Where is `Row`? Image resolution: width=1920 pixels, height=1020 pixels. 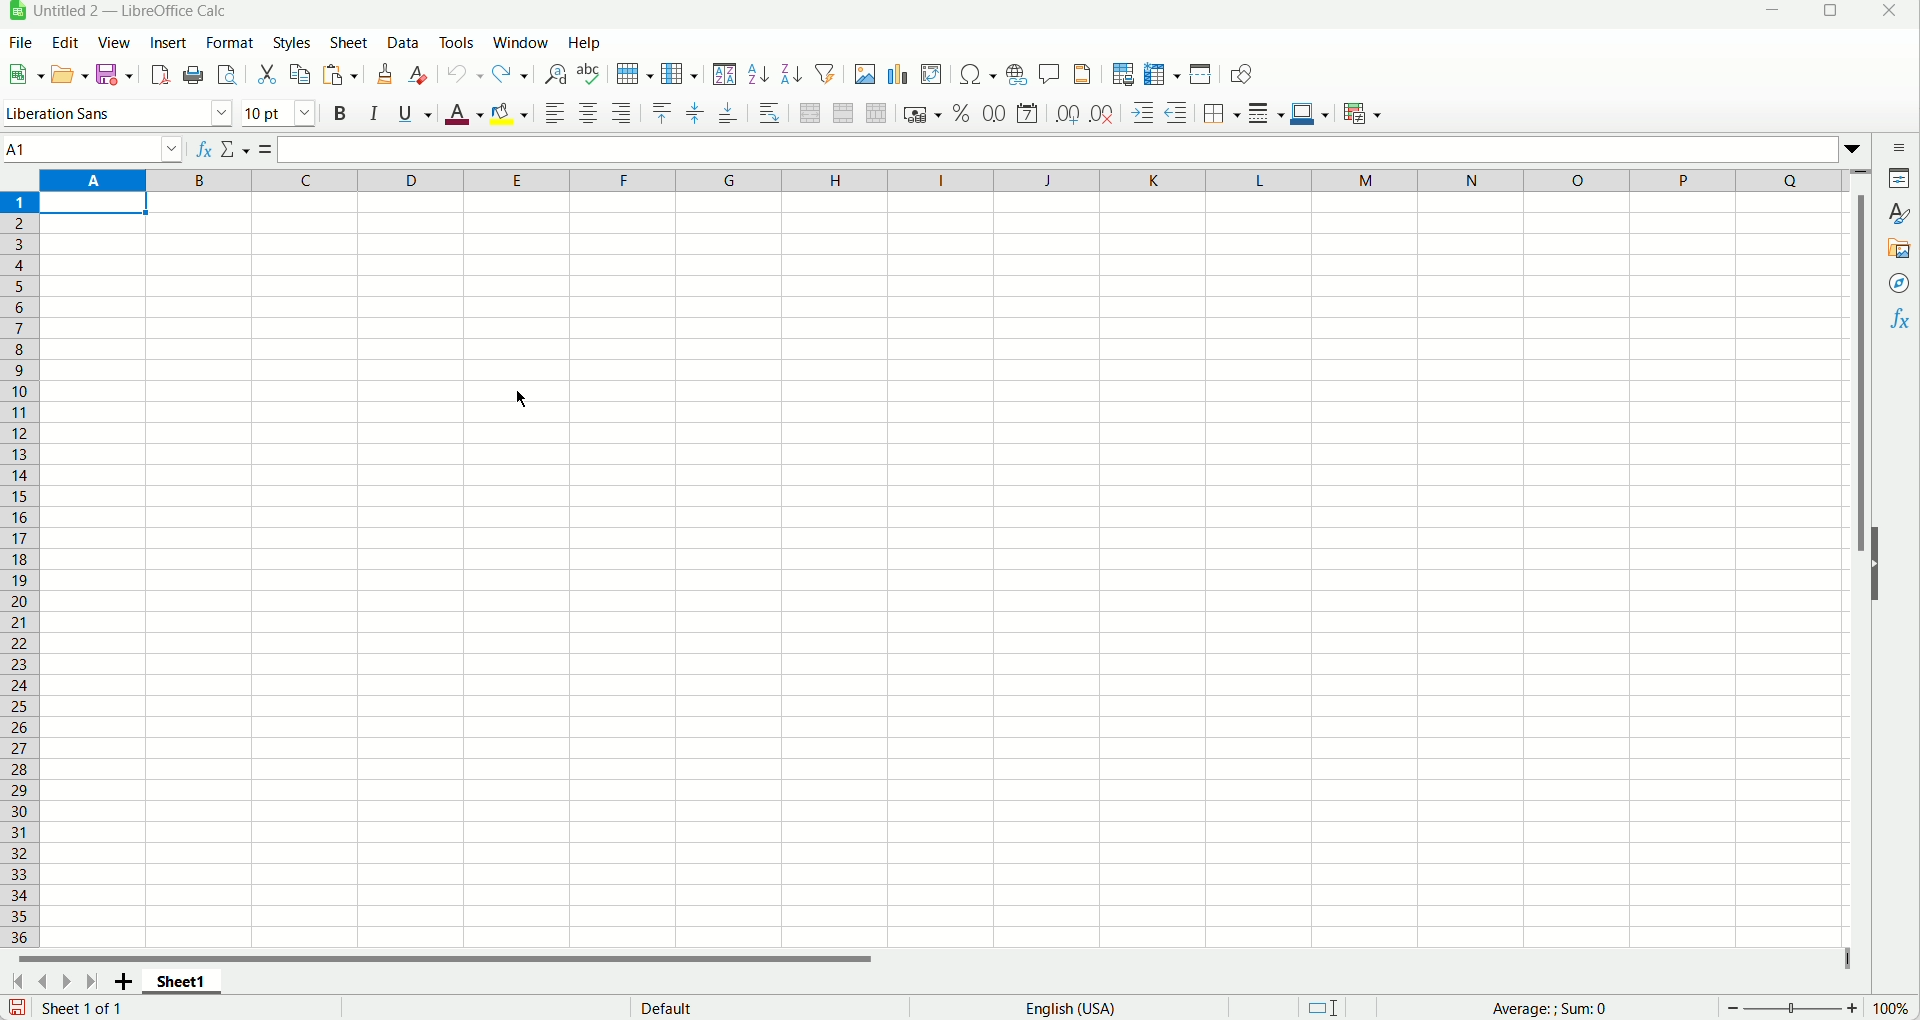 Row is located at coordinates (633, 72).